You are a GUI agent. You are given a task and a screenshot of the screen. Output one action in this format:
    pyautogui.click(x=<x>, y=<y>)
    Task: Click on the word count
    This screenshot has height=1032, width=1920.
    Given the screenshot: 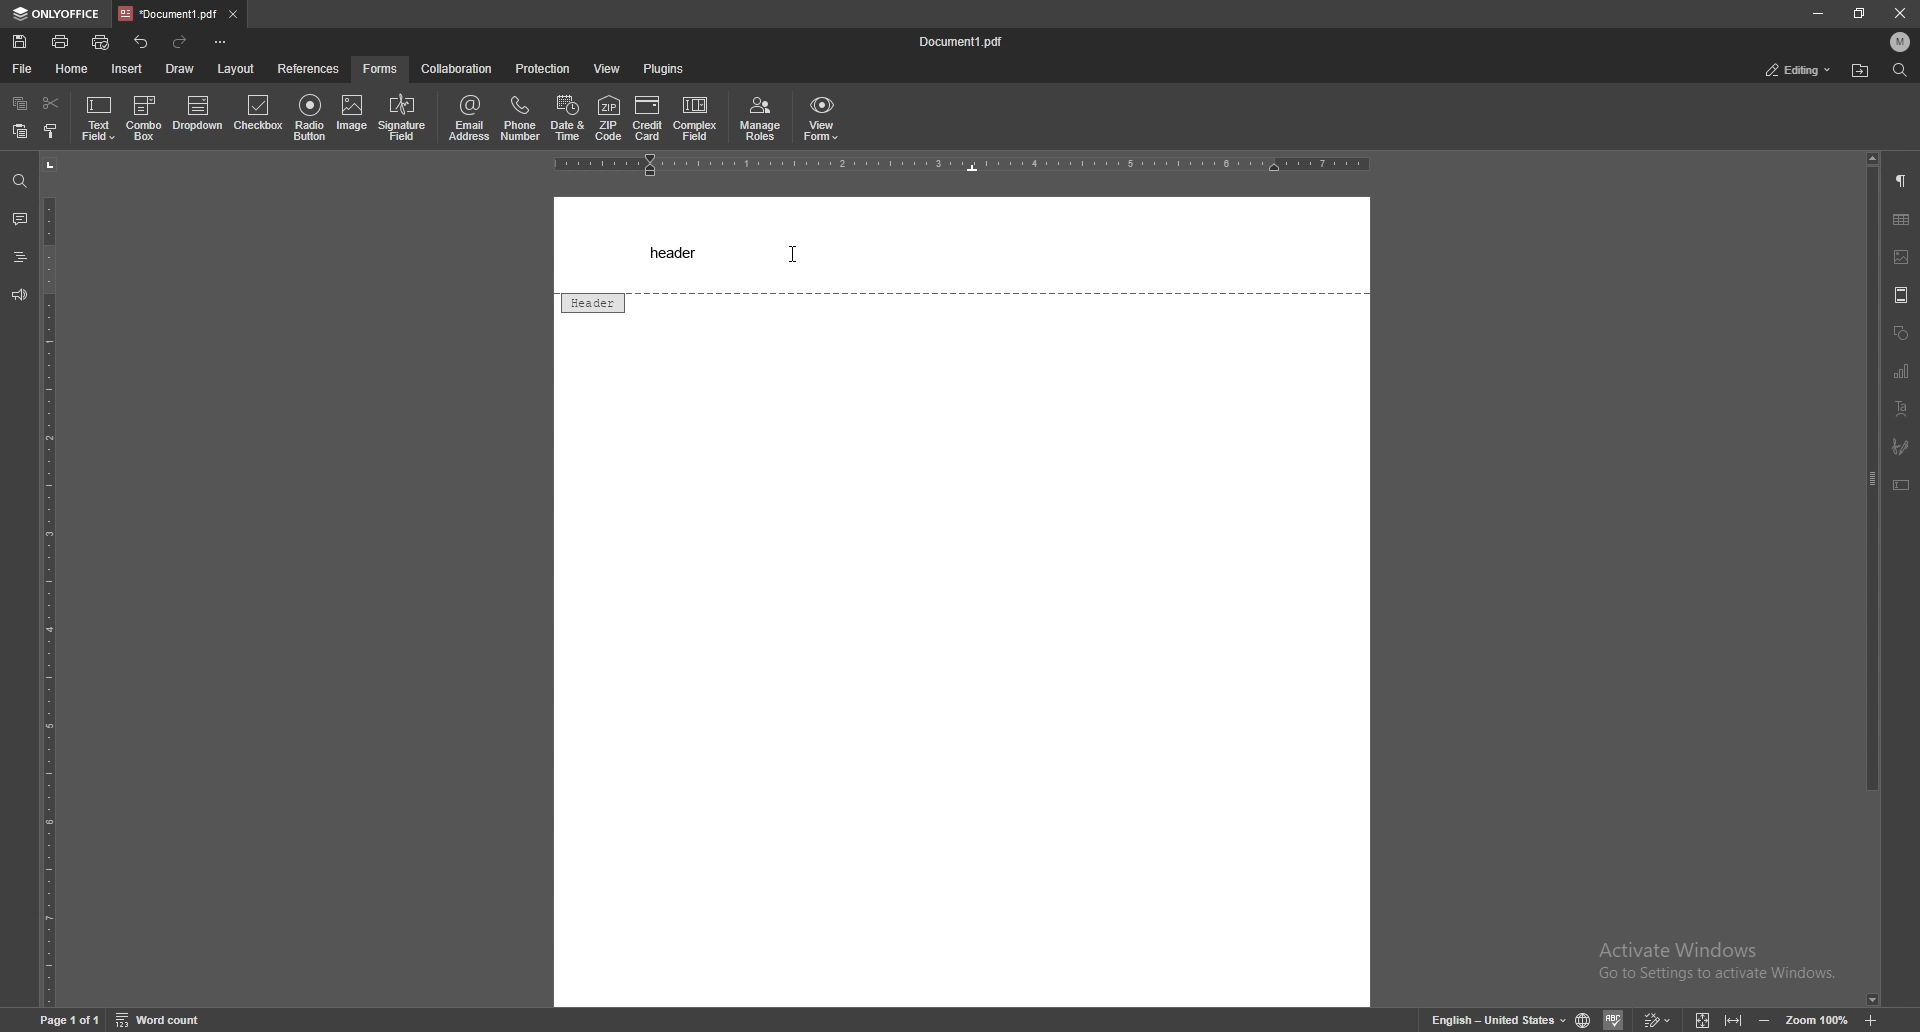 What is the action you would take?
    pyautogui.click(x=161, y=1020)
    